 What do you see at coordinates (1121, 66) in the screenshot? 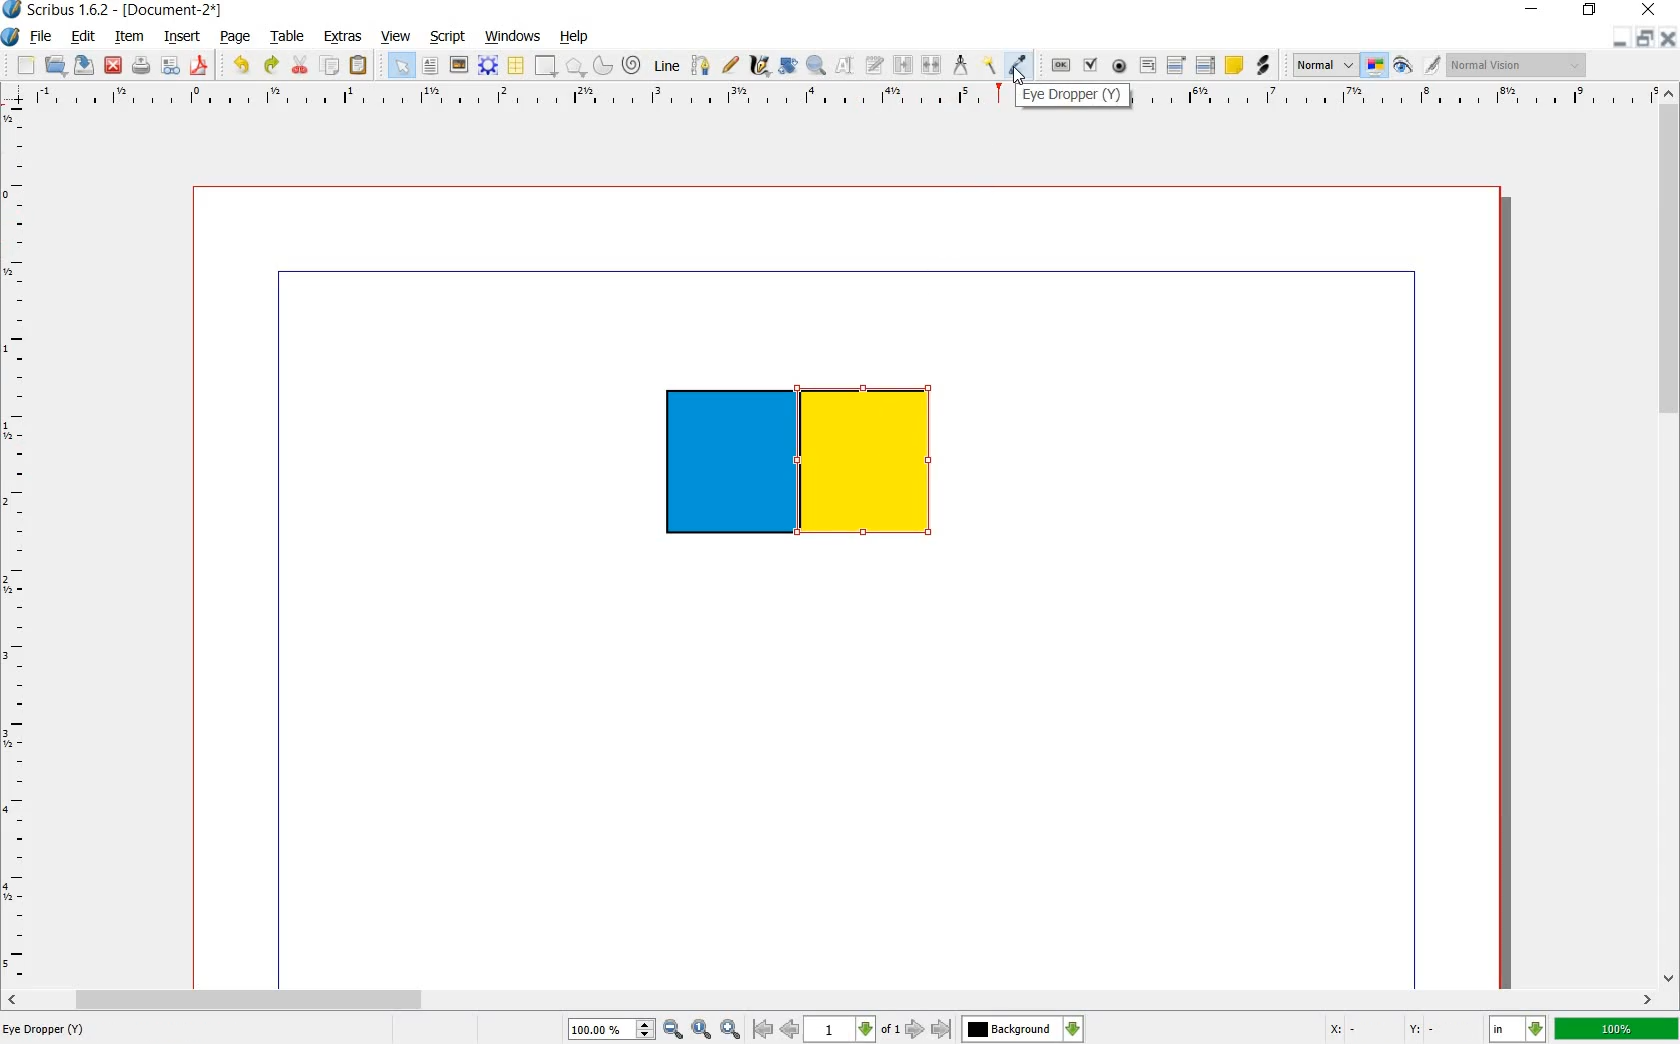
I see `pdf radio button` at bounding box center [1121, 66].